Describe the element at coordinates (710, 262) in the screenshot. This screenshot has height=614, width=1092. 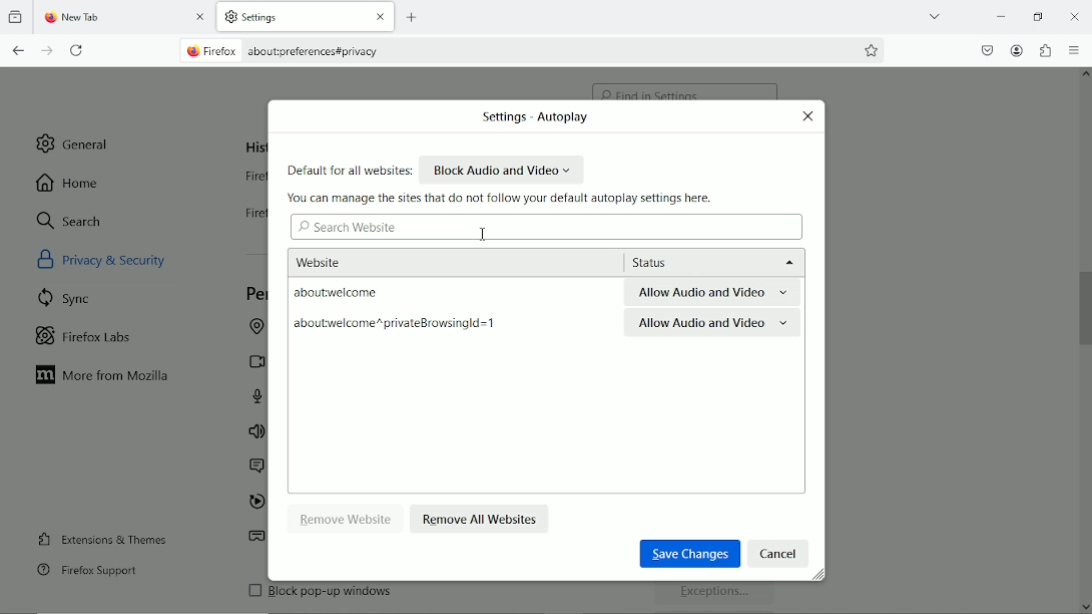
I see `status` at that location.